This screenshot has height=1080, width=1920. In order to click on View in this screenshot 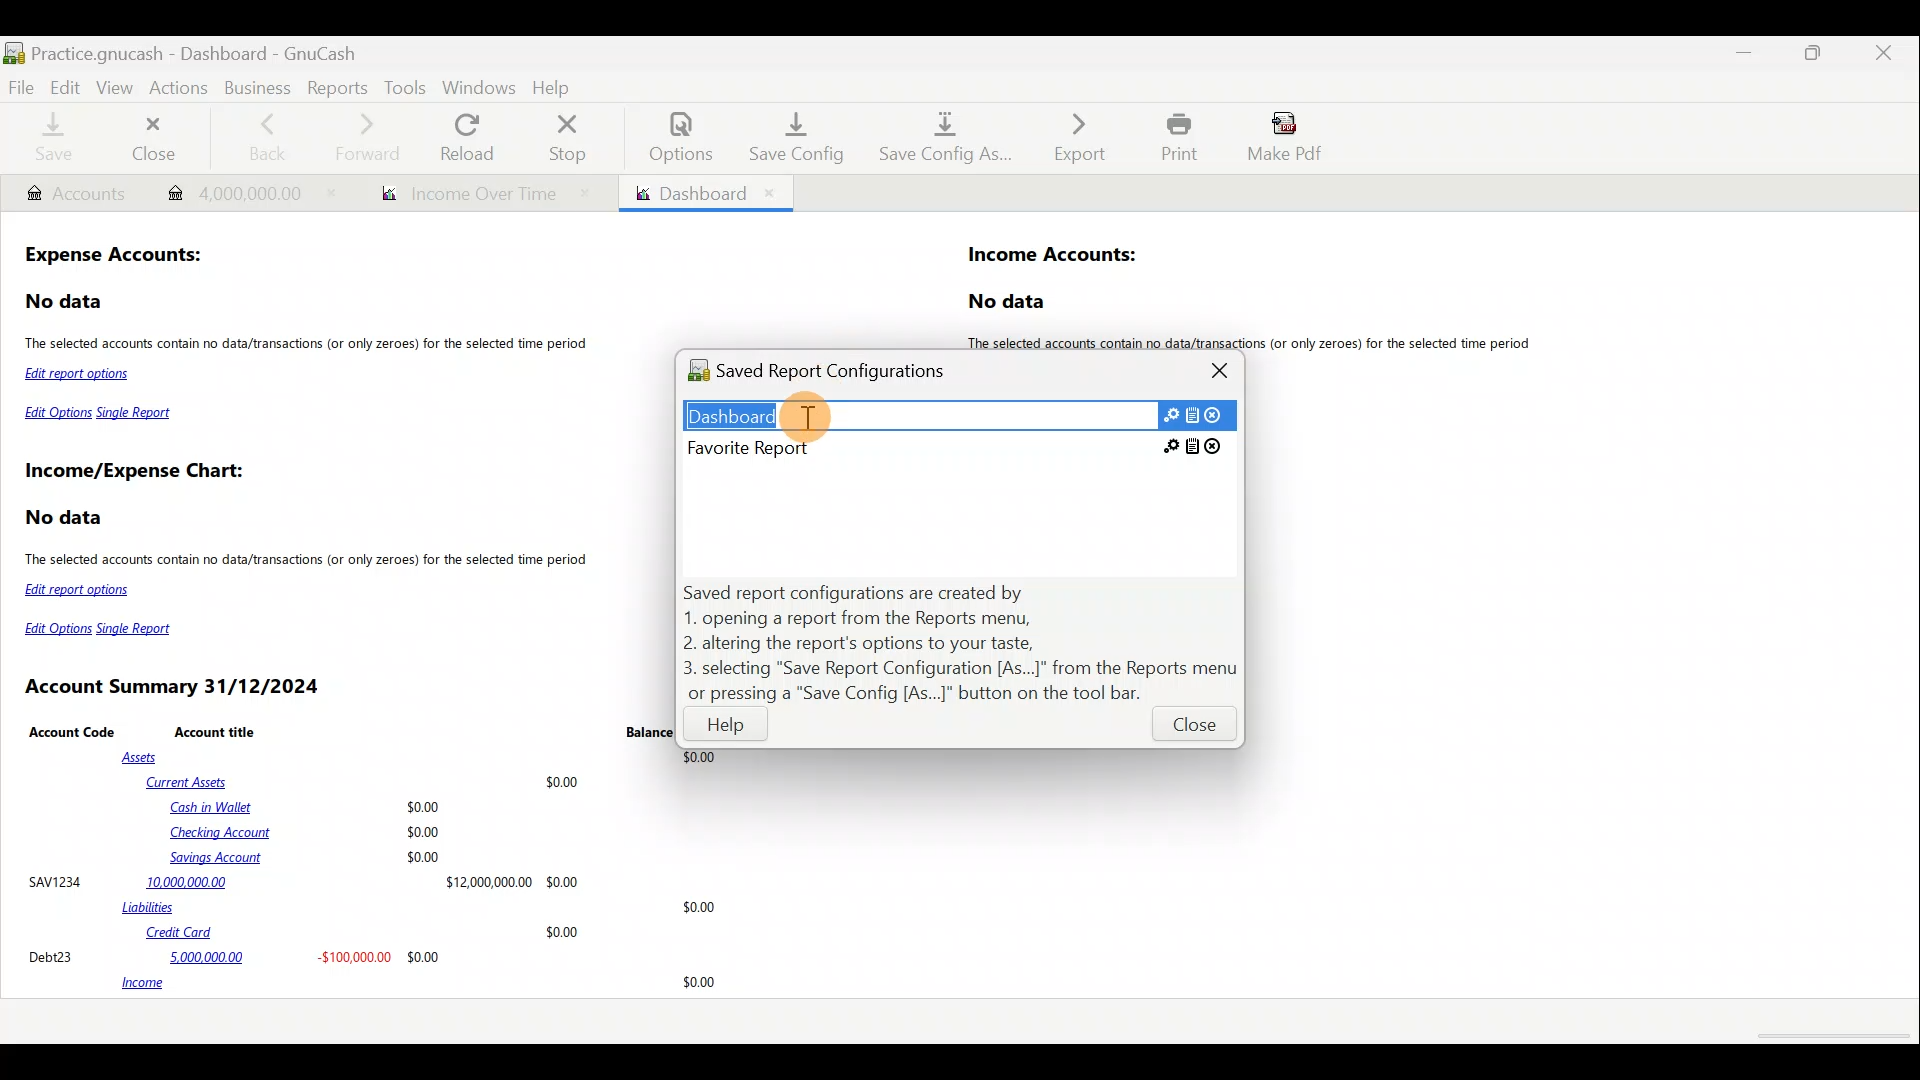, I will do `click(117, 88)`.